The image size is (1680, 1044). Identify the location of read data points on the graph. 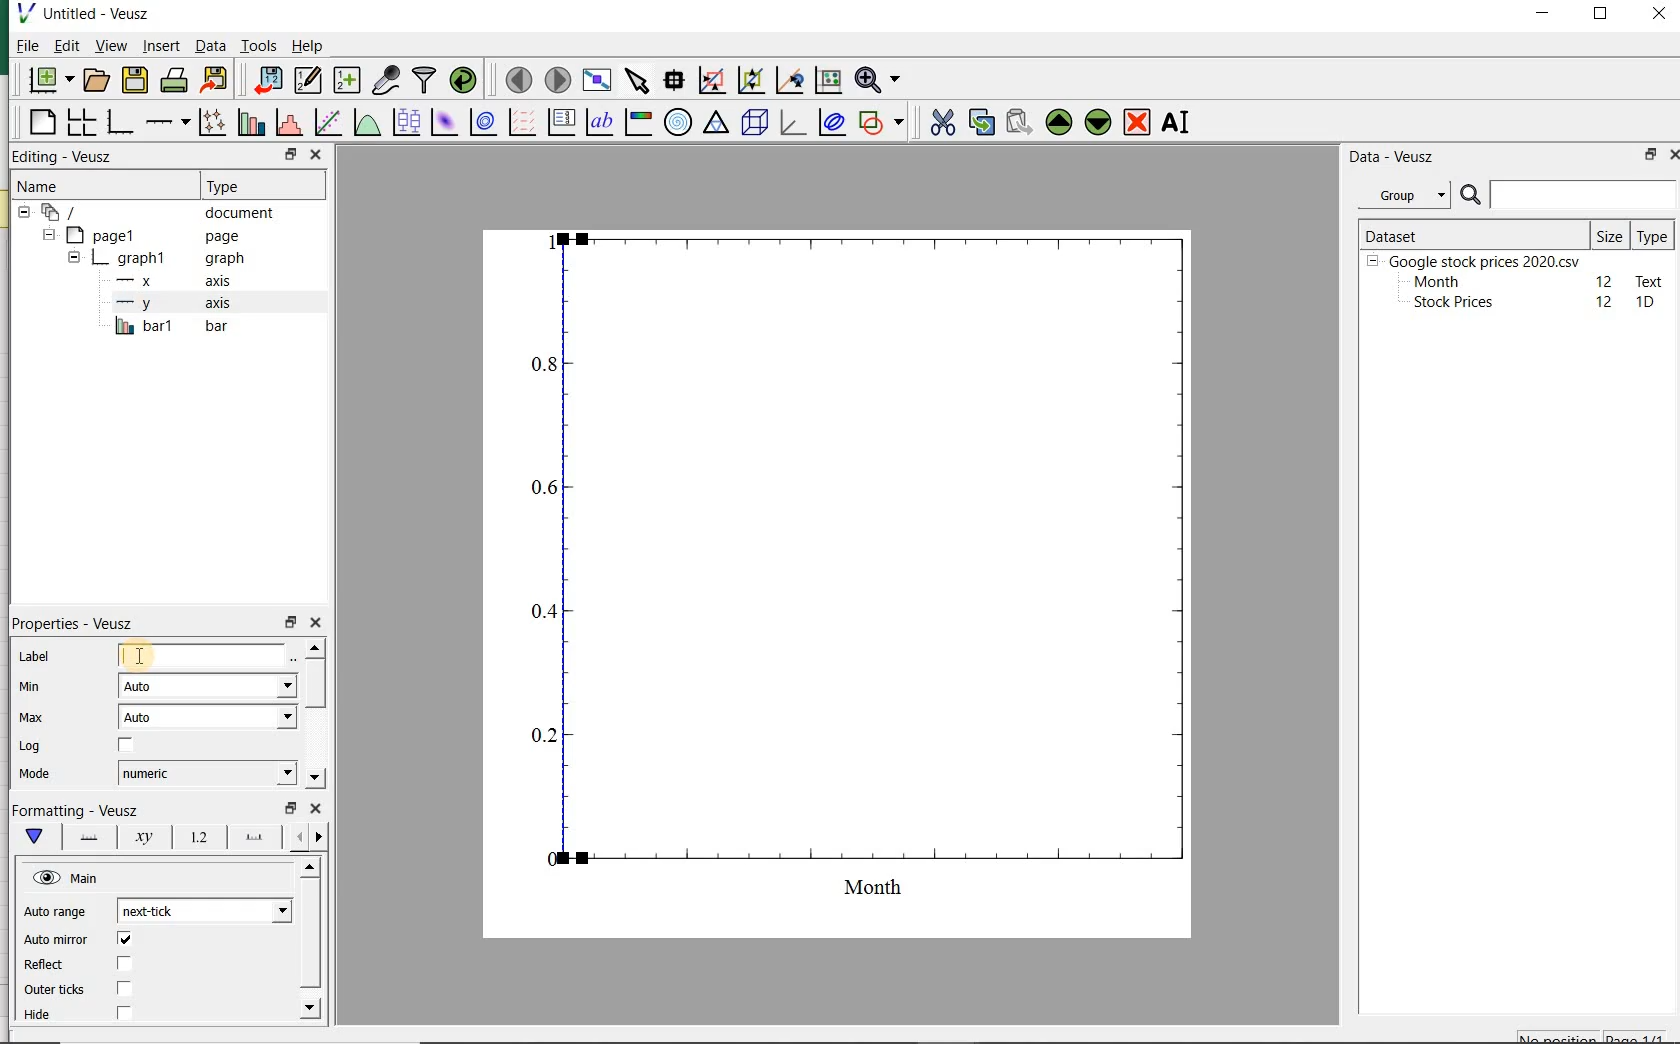
(672, 81).